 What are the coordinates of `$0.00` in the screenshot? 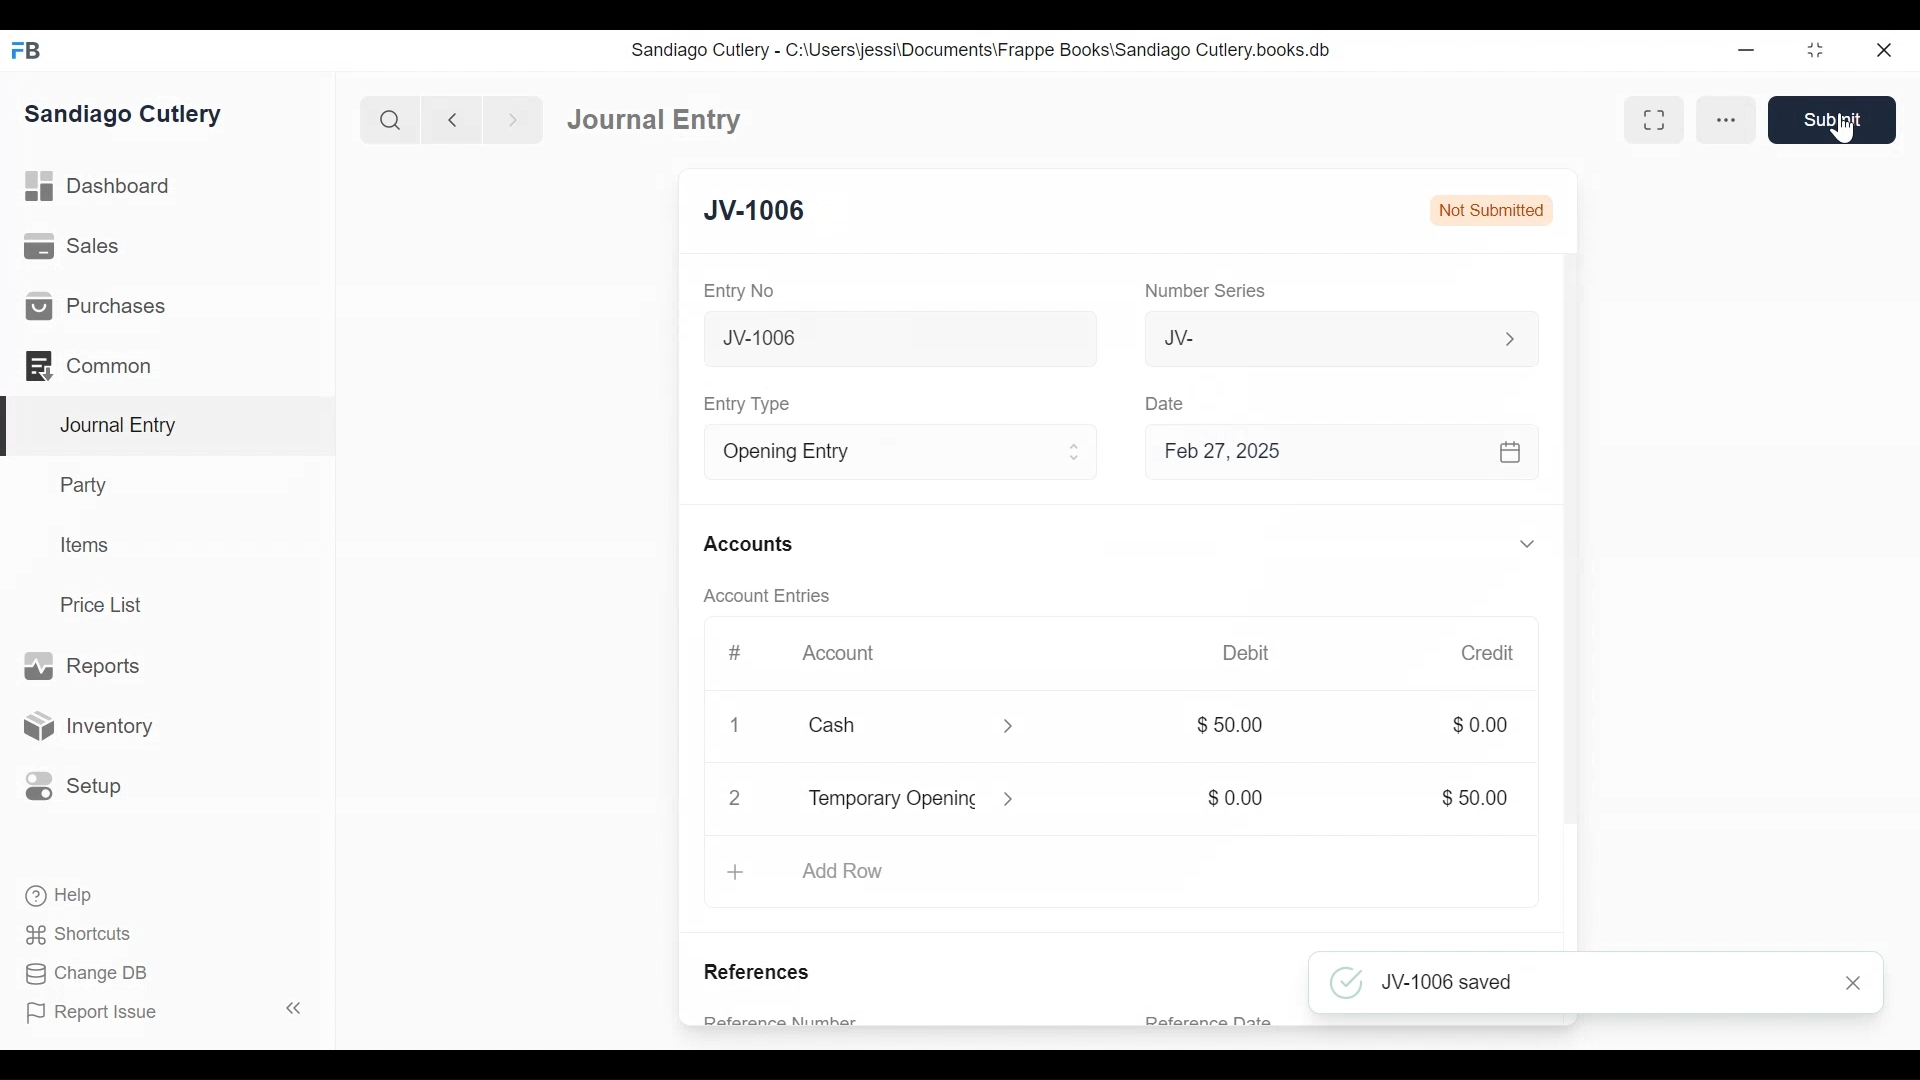 It's located at (1240, 799).